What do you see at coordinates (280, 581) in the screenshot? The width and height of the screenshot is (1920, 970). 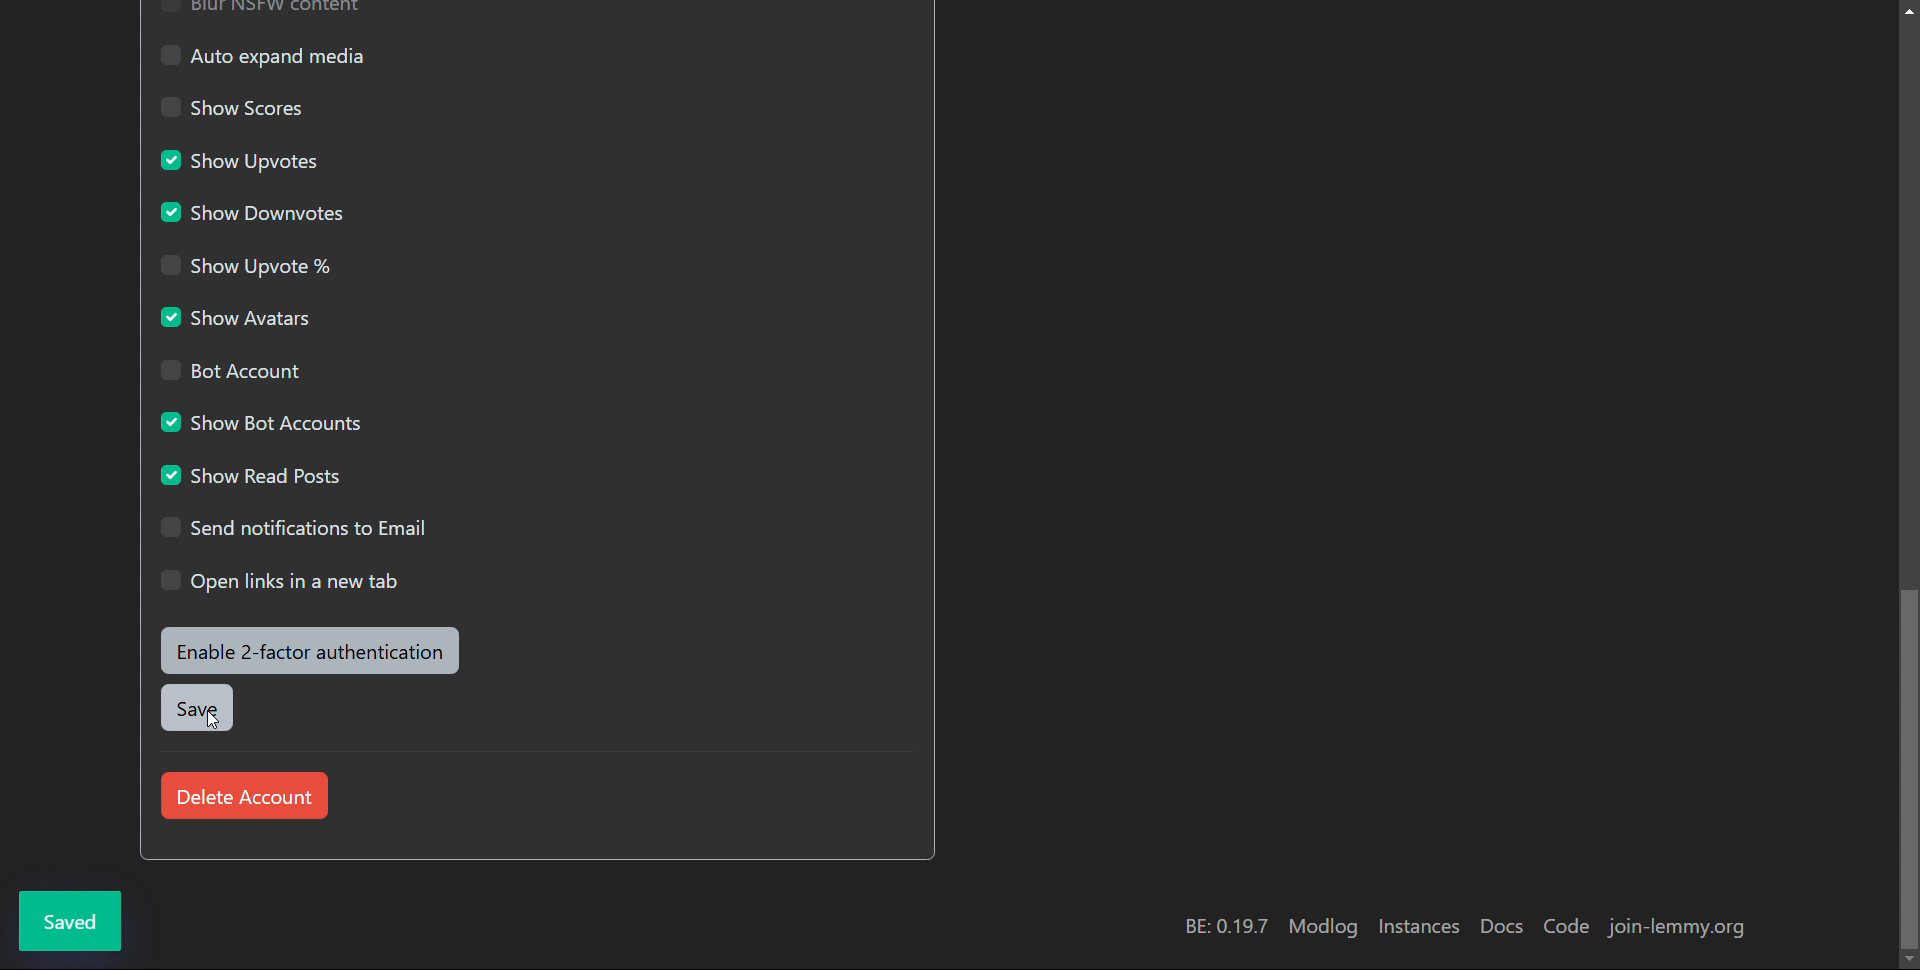 I see `open links in a new tab` at bounding box center [280, 581].